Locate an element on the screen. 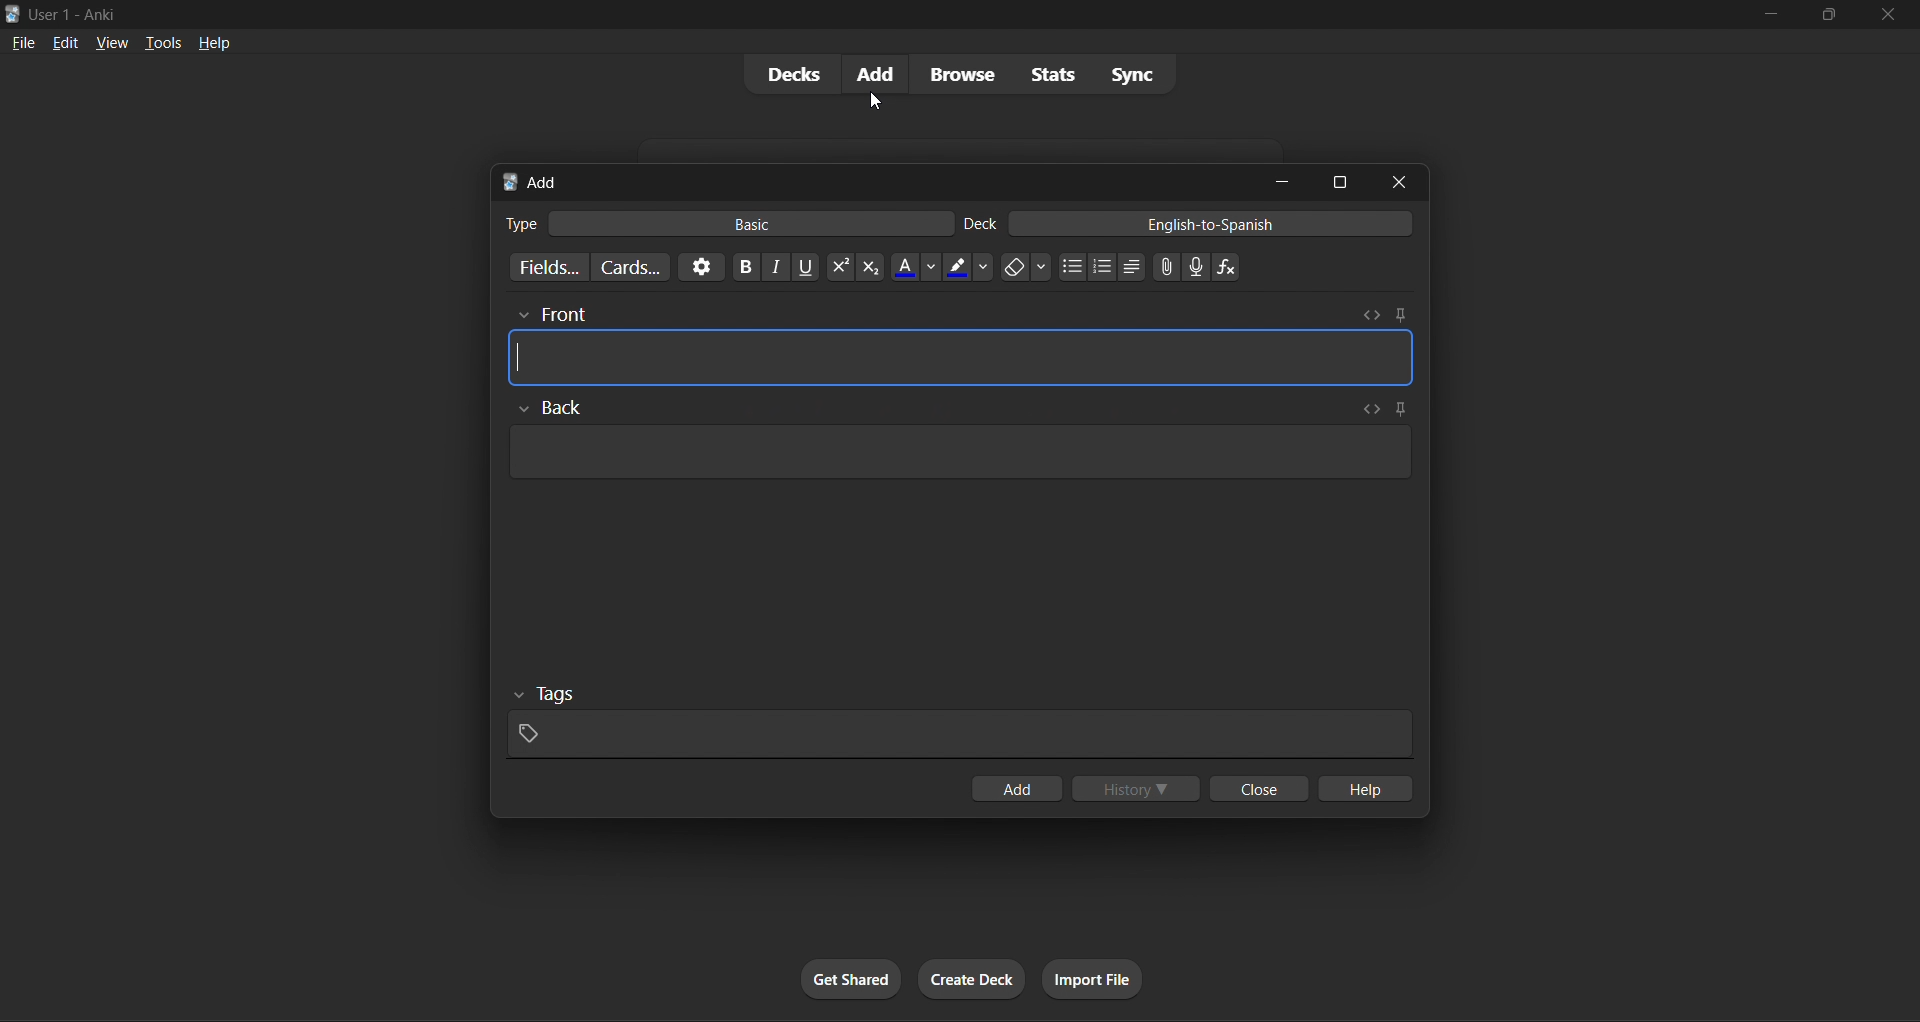 This screenshot has width=1920, height=1022. close is located at coordinates (1886, 17).